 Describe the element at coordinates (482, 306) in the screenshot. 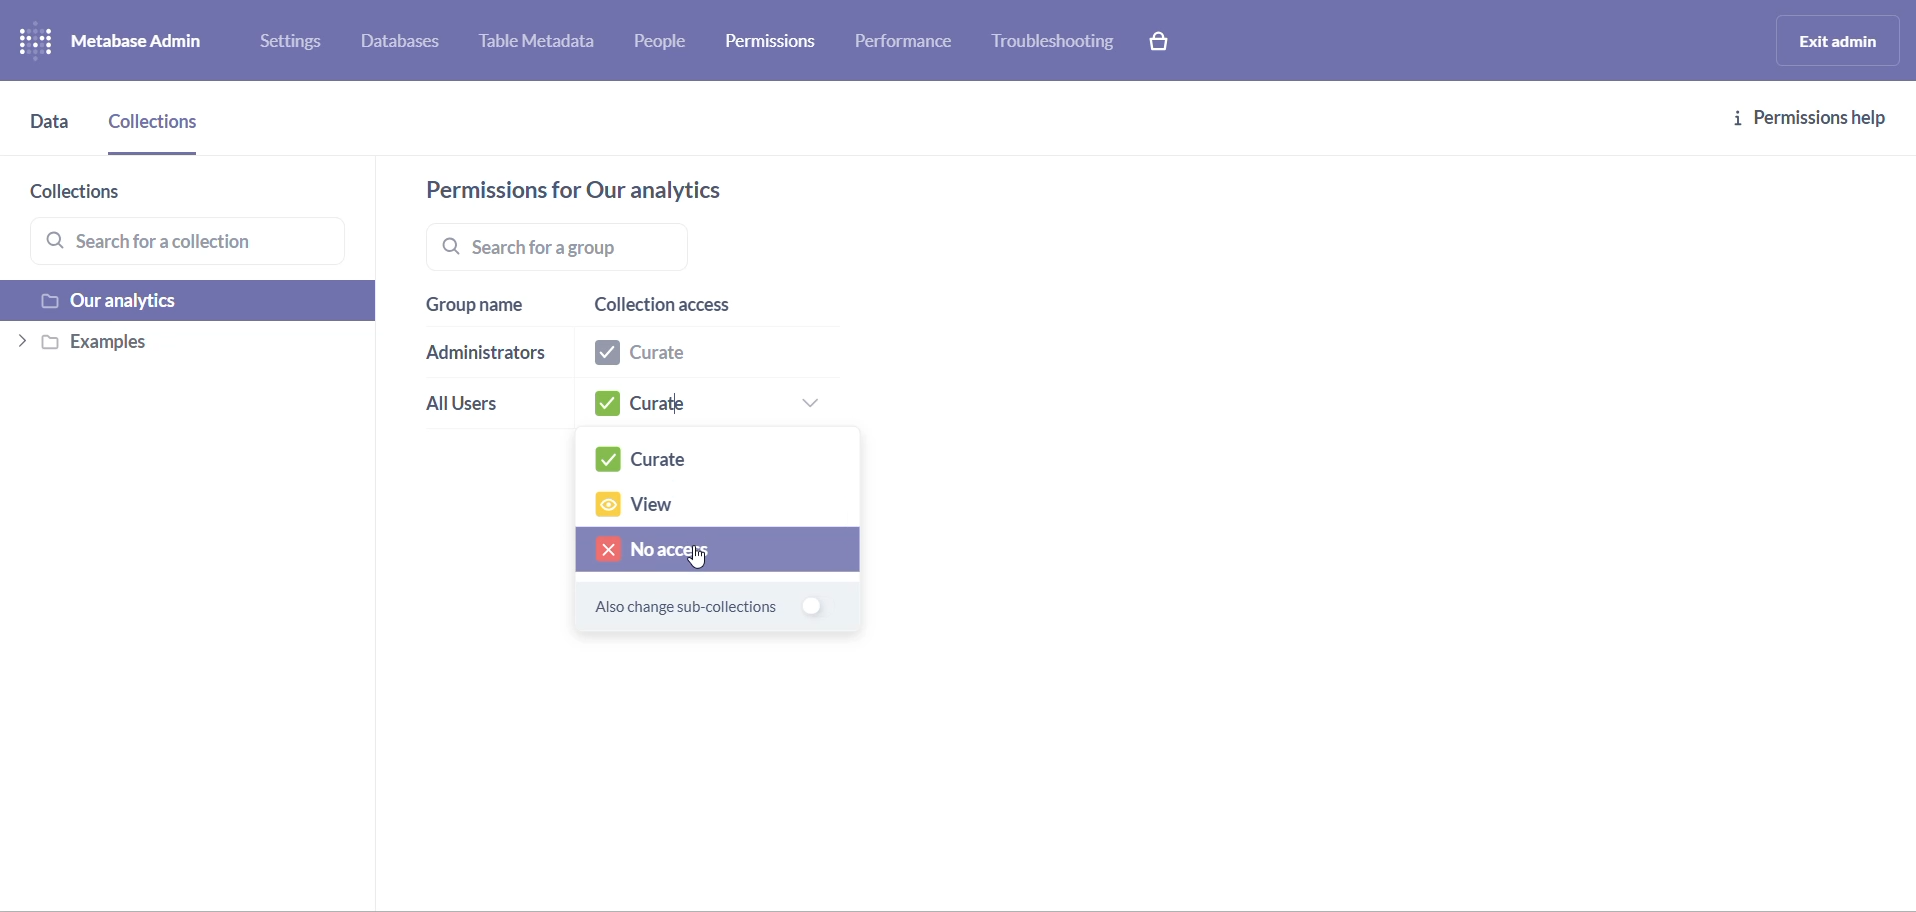

I see `group name` at that location.